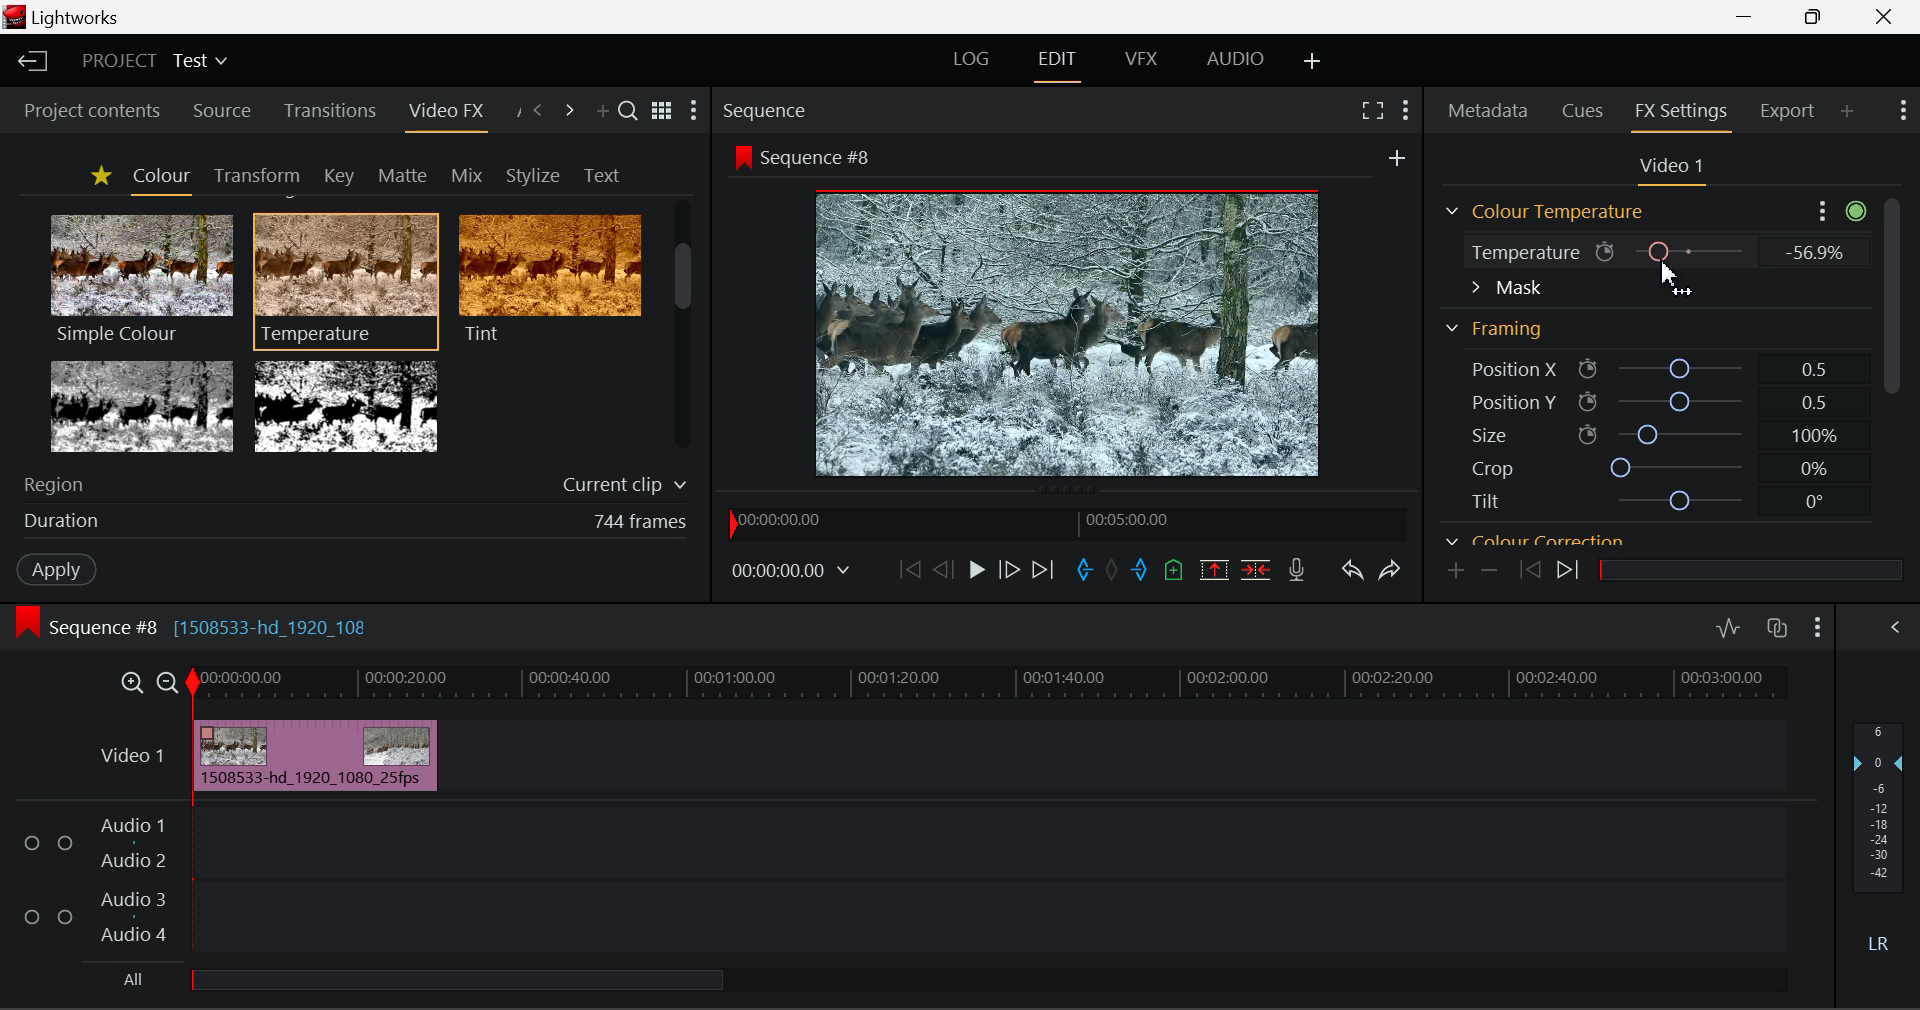 This screenshot has width=1920, height=1010. Describe the element at coordinates (1884, 15) in the screenshot. I see `Close` at that location.